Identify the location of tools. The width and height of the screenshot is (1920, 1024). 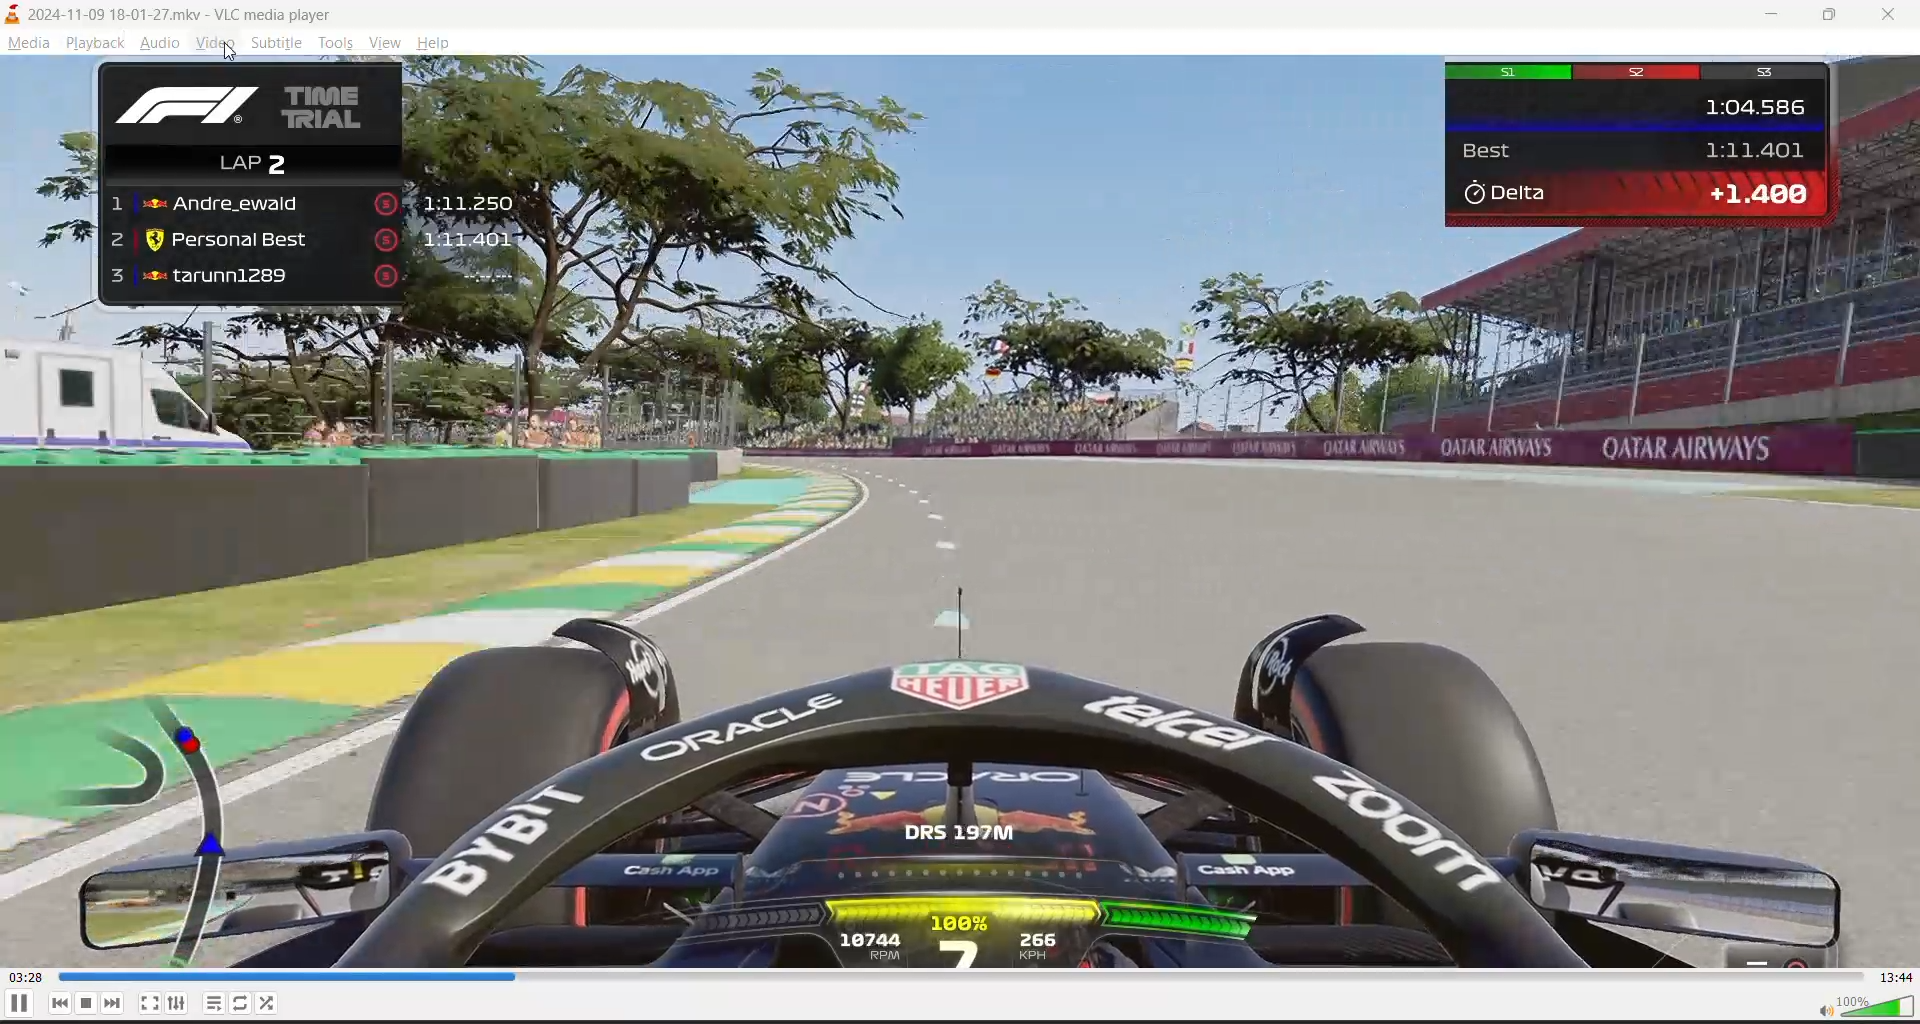
(336, 42).